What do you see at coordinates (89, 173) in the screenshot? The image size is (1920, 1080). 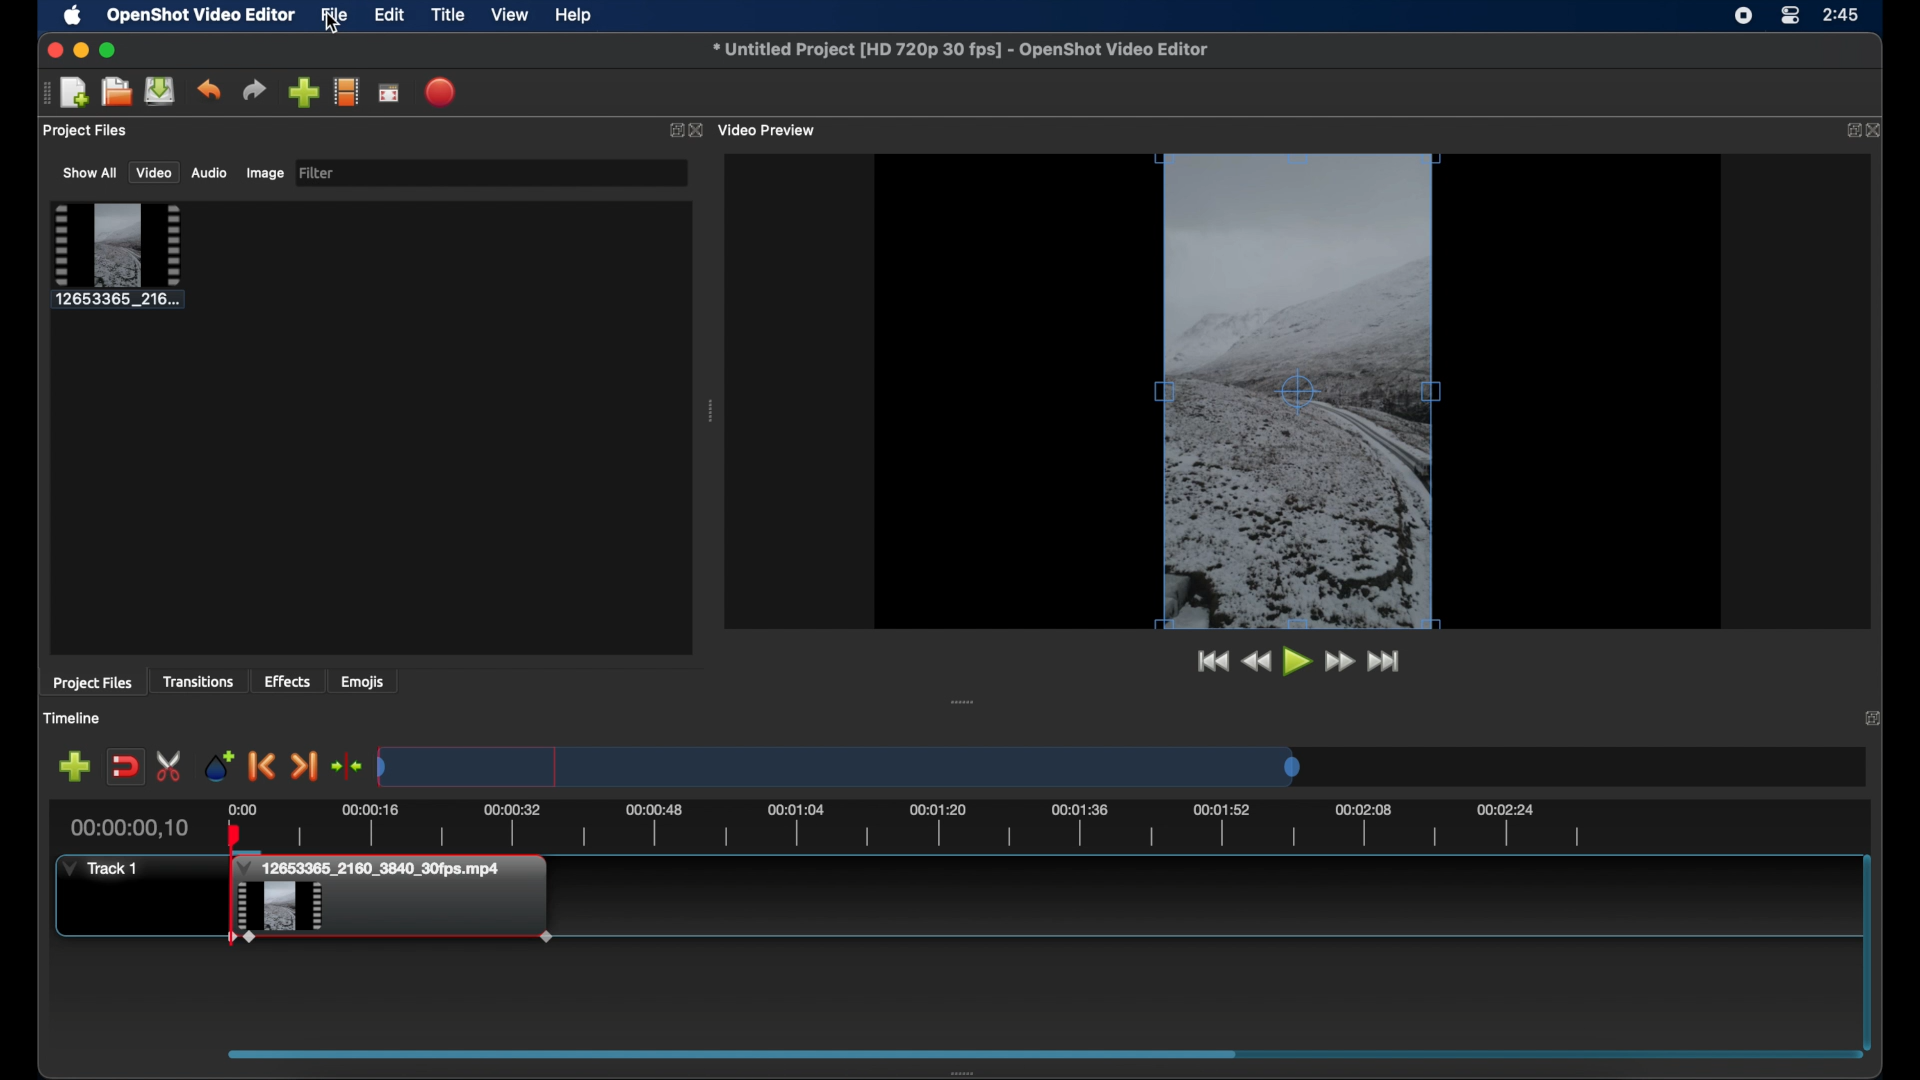 I see `show all` at bounding box center [89, 173].